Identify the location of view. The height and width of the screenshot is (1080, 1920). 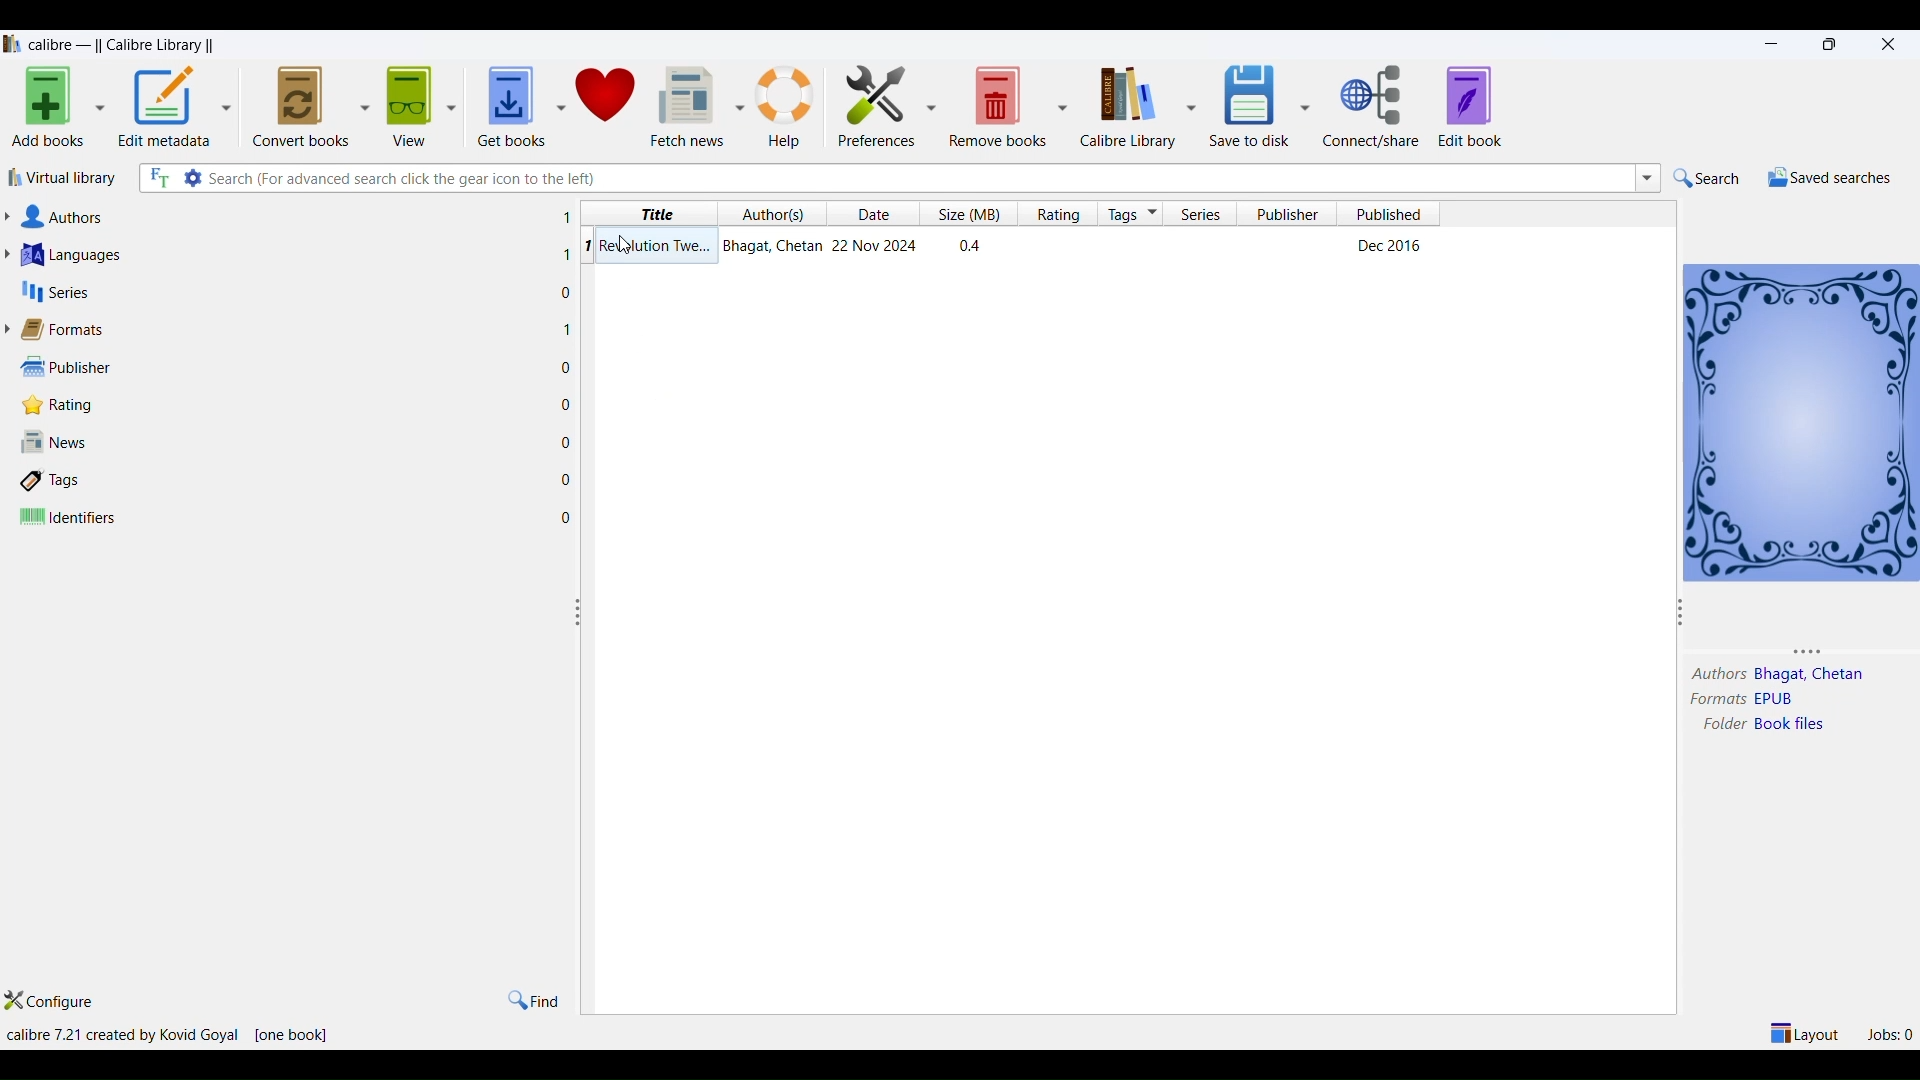
(409, 100).